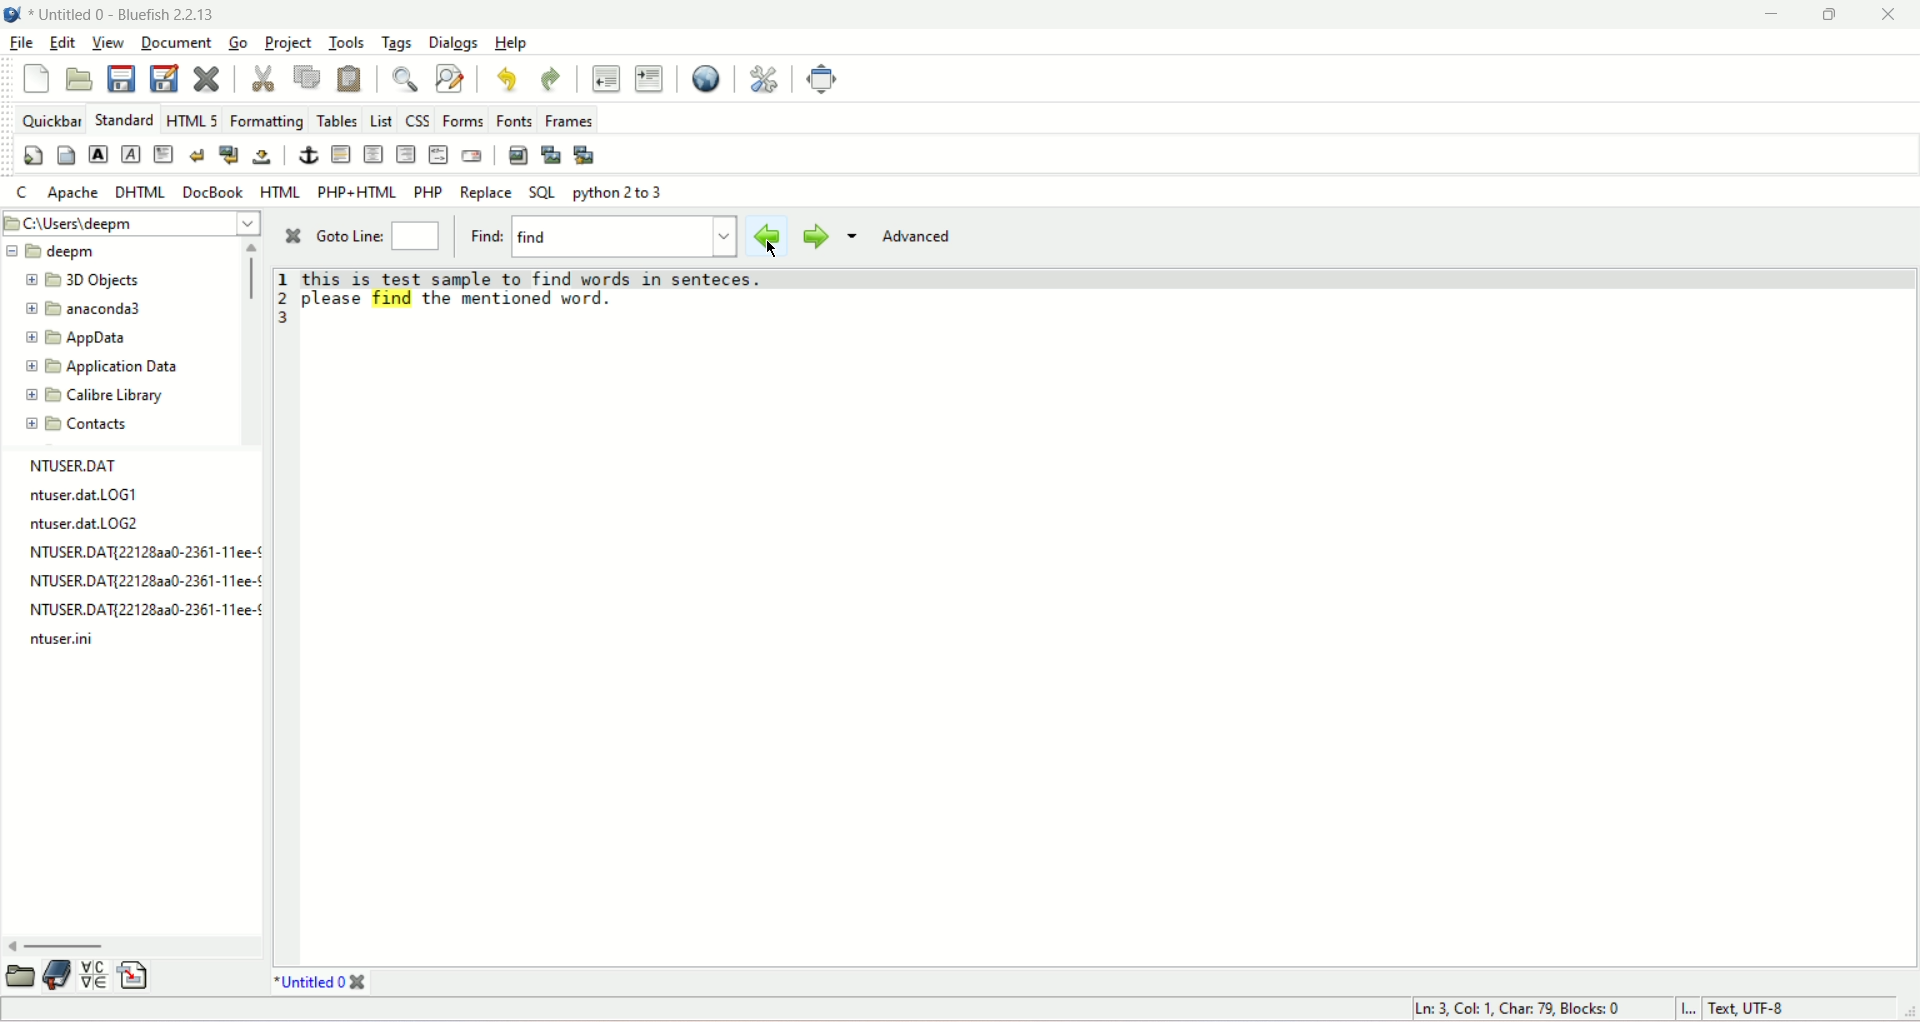 This screenshot has height=1022, width=1920. Describe the element at coordinates (345, 44) in the screenshot. I see `tools` at that location.